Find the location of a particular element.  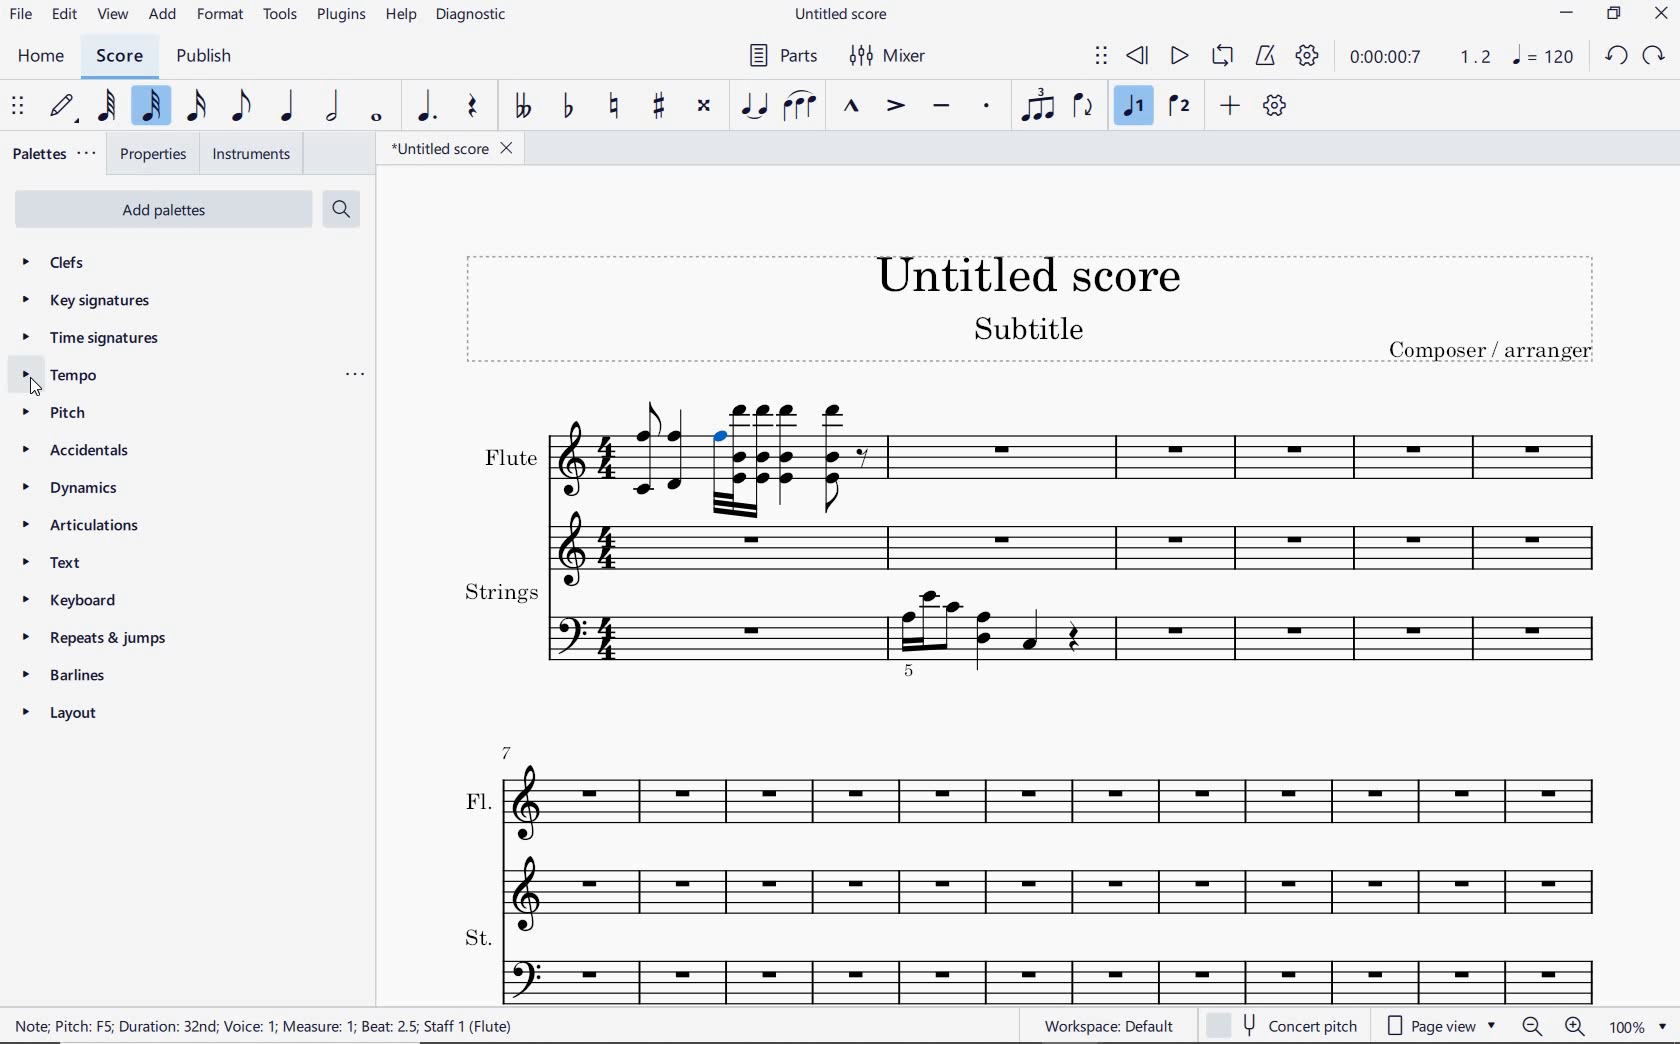

search palettes is located at coordinates (344, 208).